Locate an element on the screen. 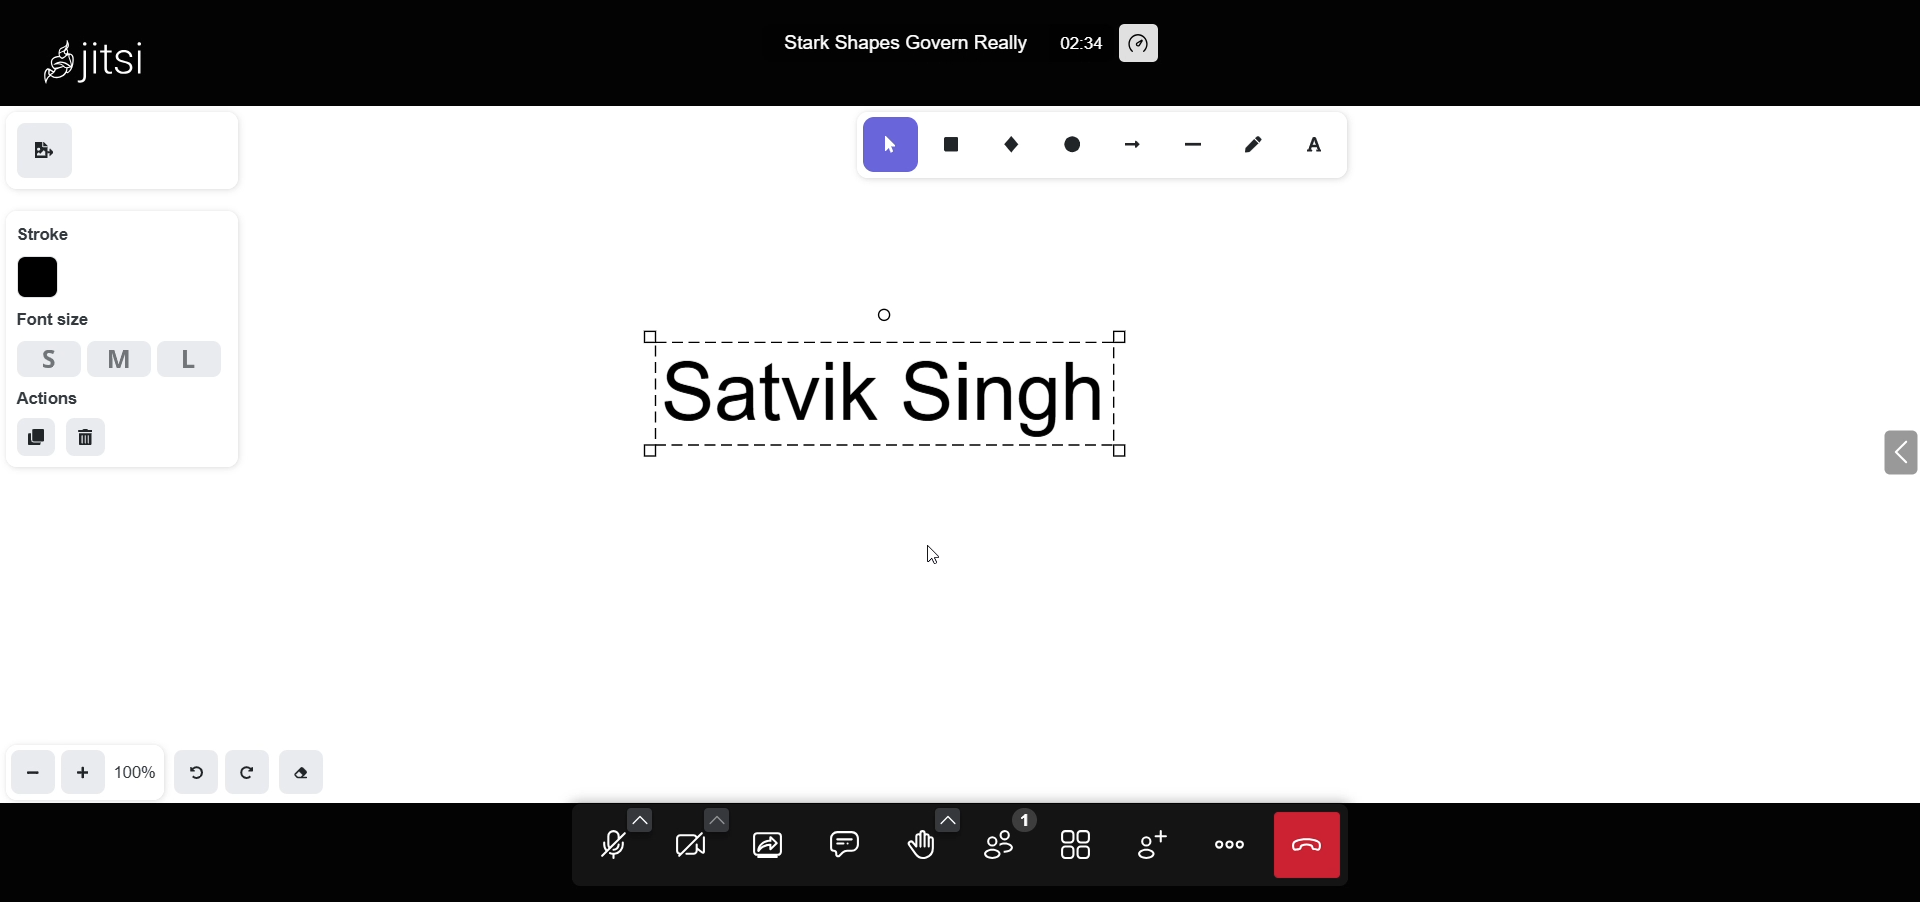 Image resolution: width=1920 pixels, height=902 pixels. text is located at coordinates (1319, 146).